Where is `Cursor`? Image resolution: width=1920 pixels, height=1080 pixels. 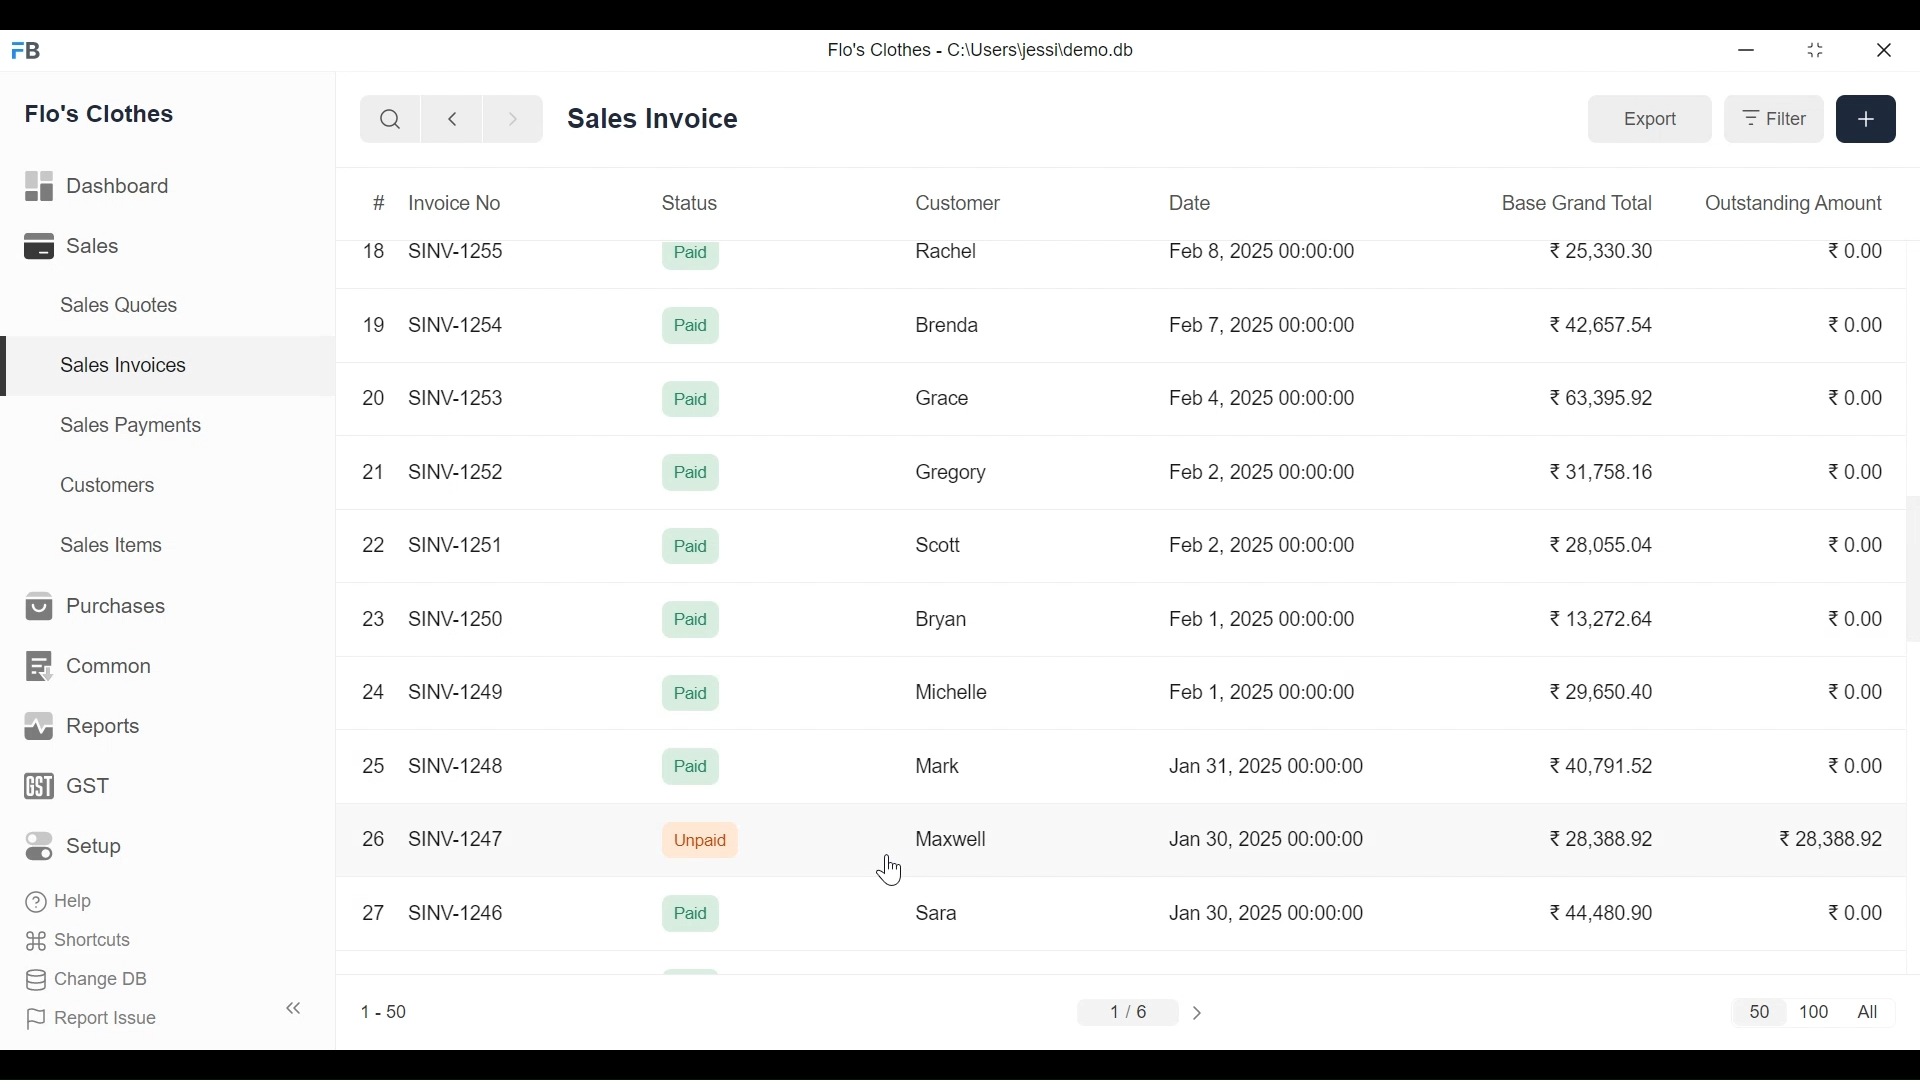
Cursor is located at coordinates (886, 871).